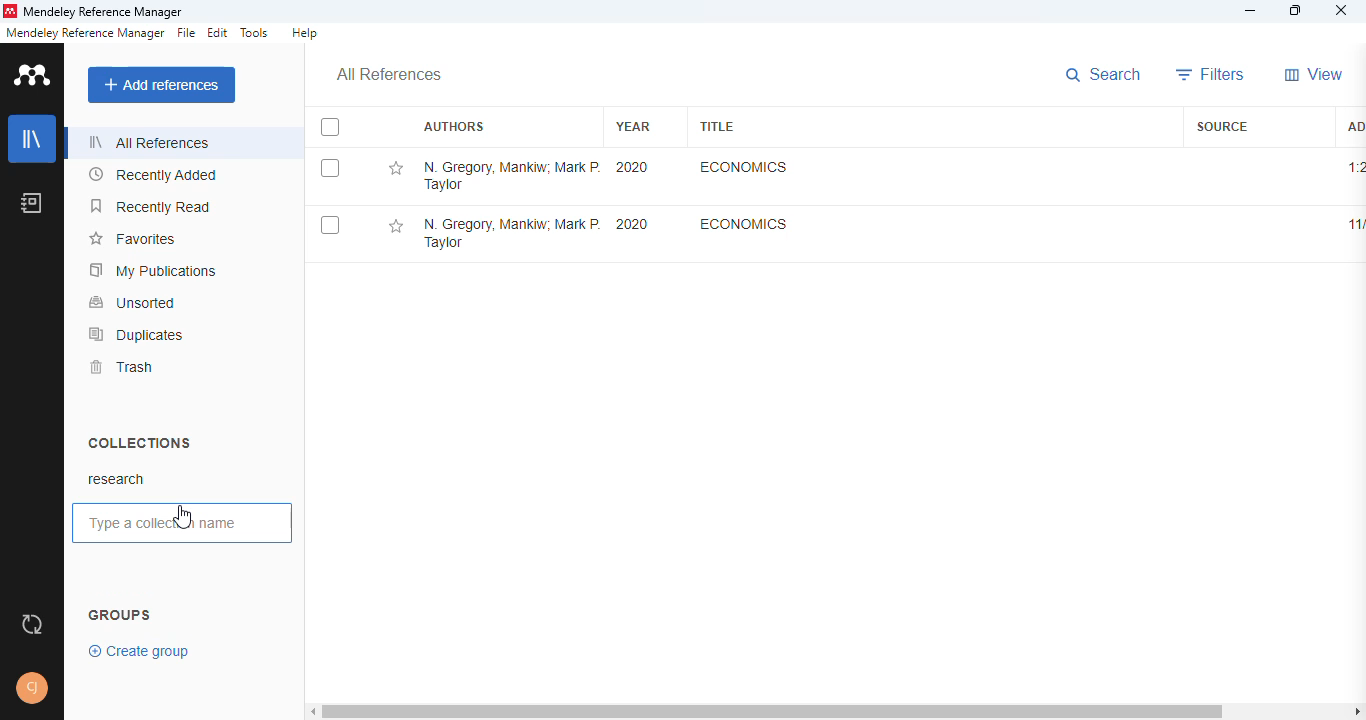 The width and height of the screenshot is (1366, 720). Describe the element at coordinates (1314, 74) in the screenshot. I see `view` at that location.